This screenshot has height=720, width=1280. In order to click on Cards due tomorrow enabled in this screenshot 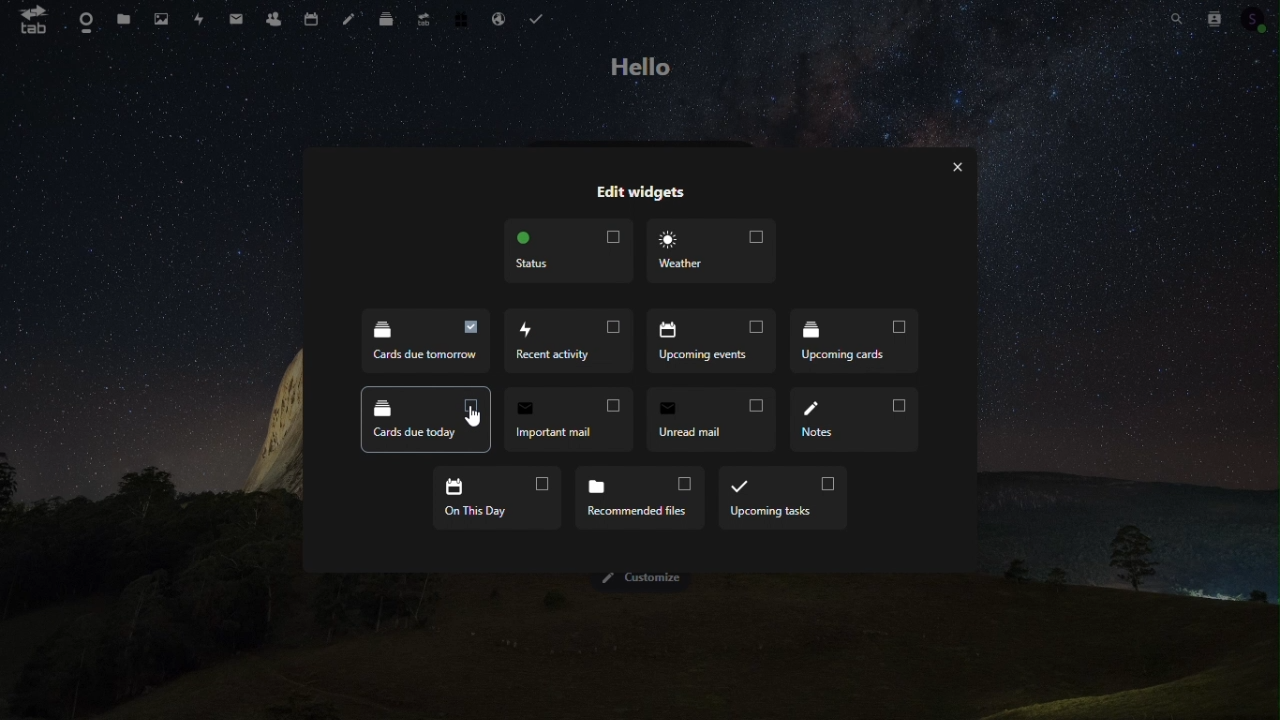, I will do `click(427, 344)`.